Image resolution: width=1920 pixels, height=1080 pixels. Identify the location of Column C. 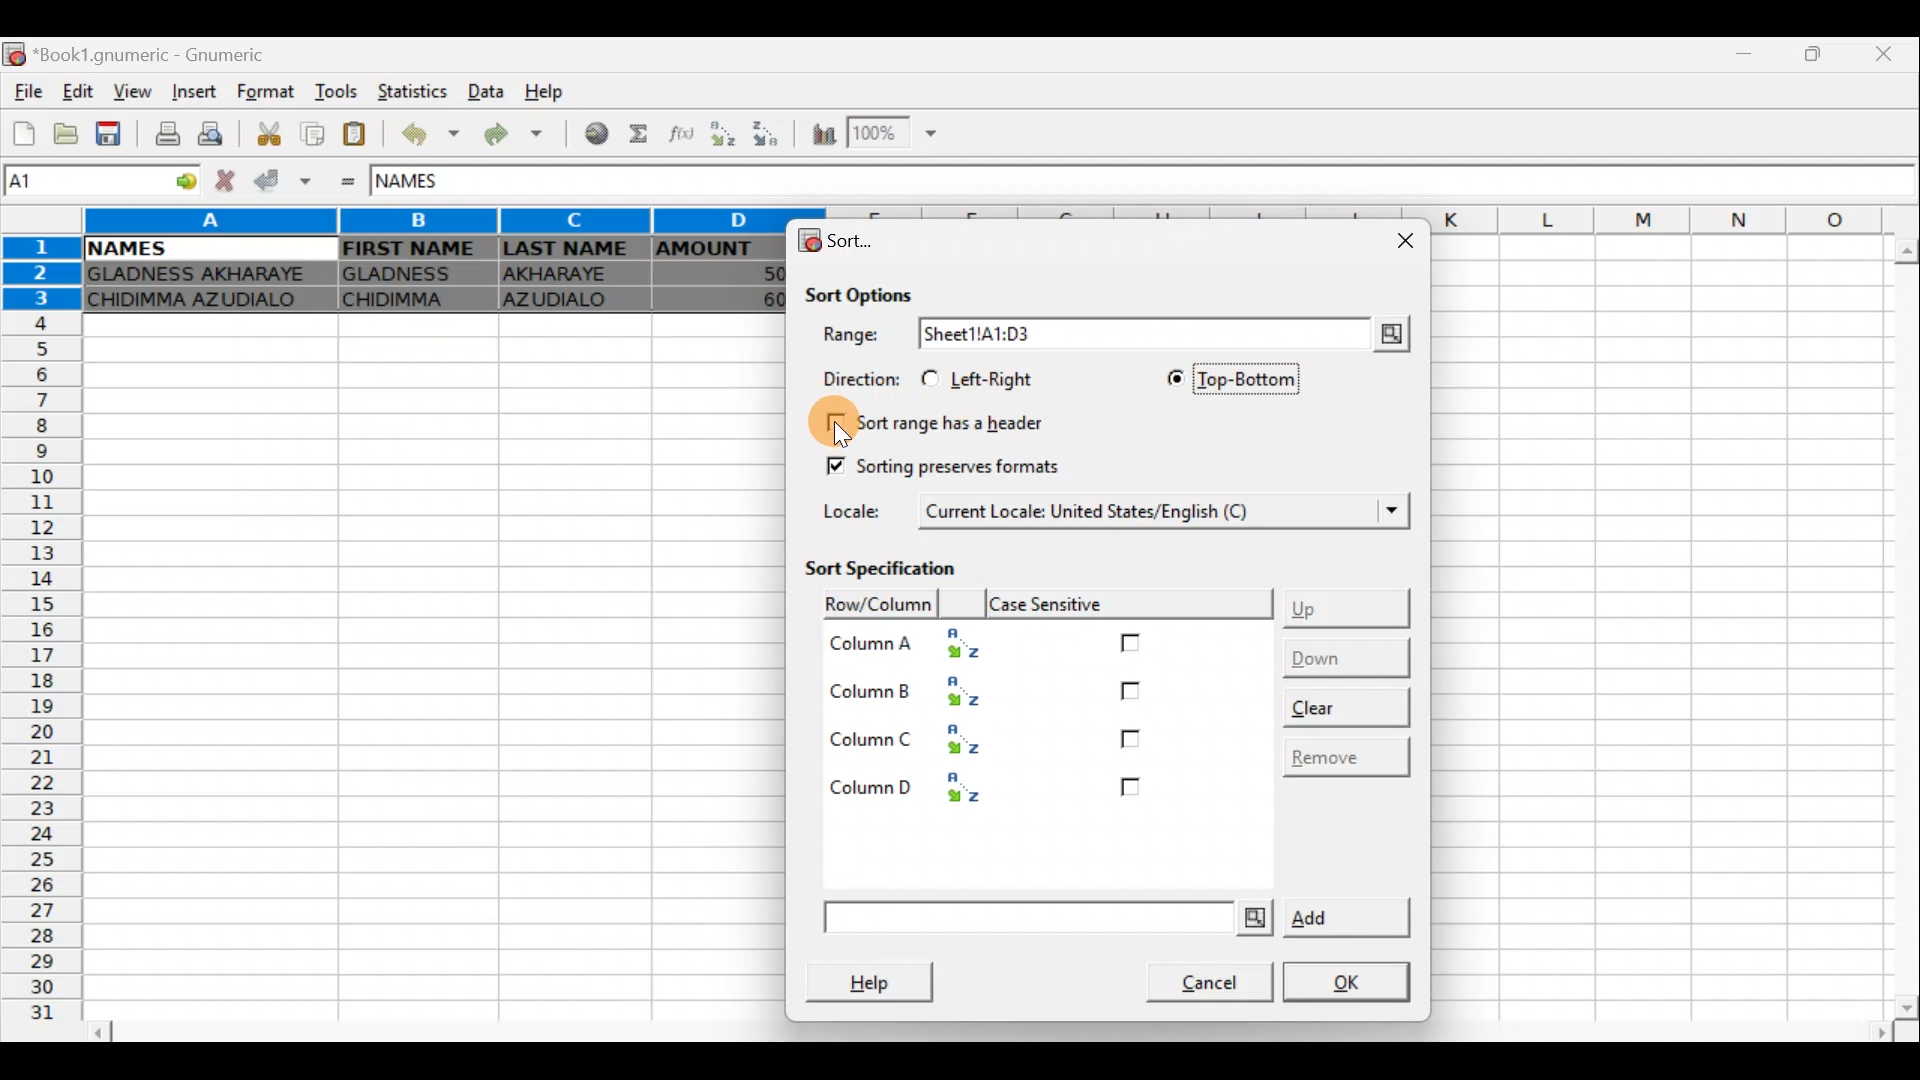
(918, 737).